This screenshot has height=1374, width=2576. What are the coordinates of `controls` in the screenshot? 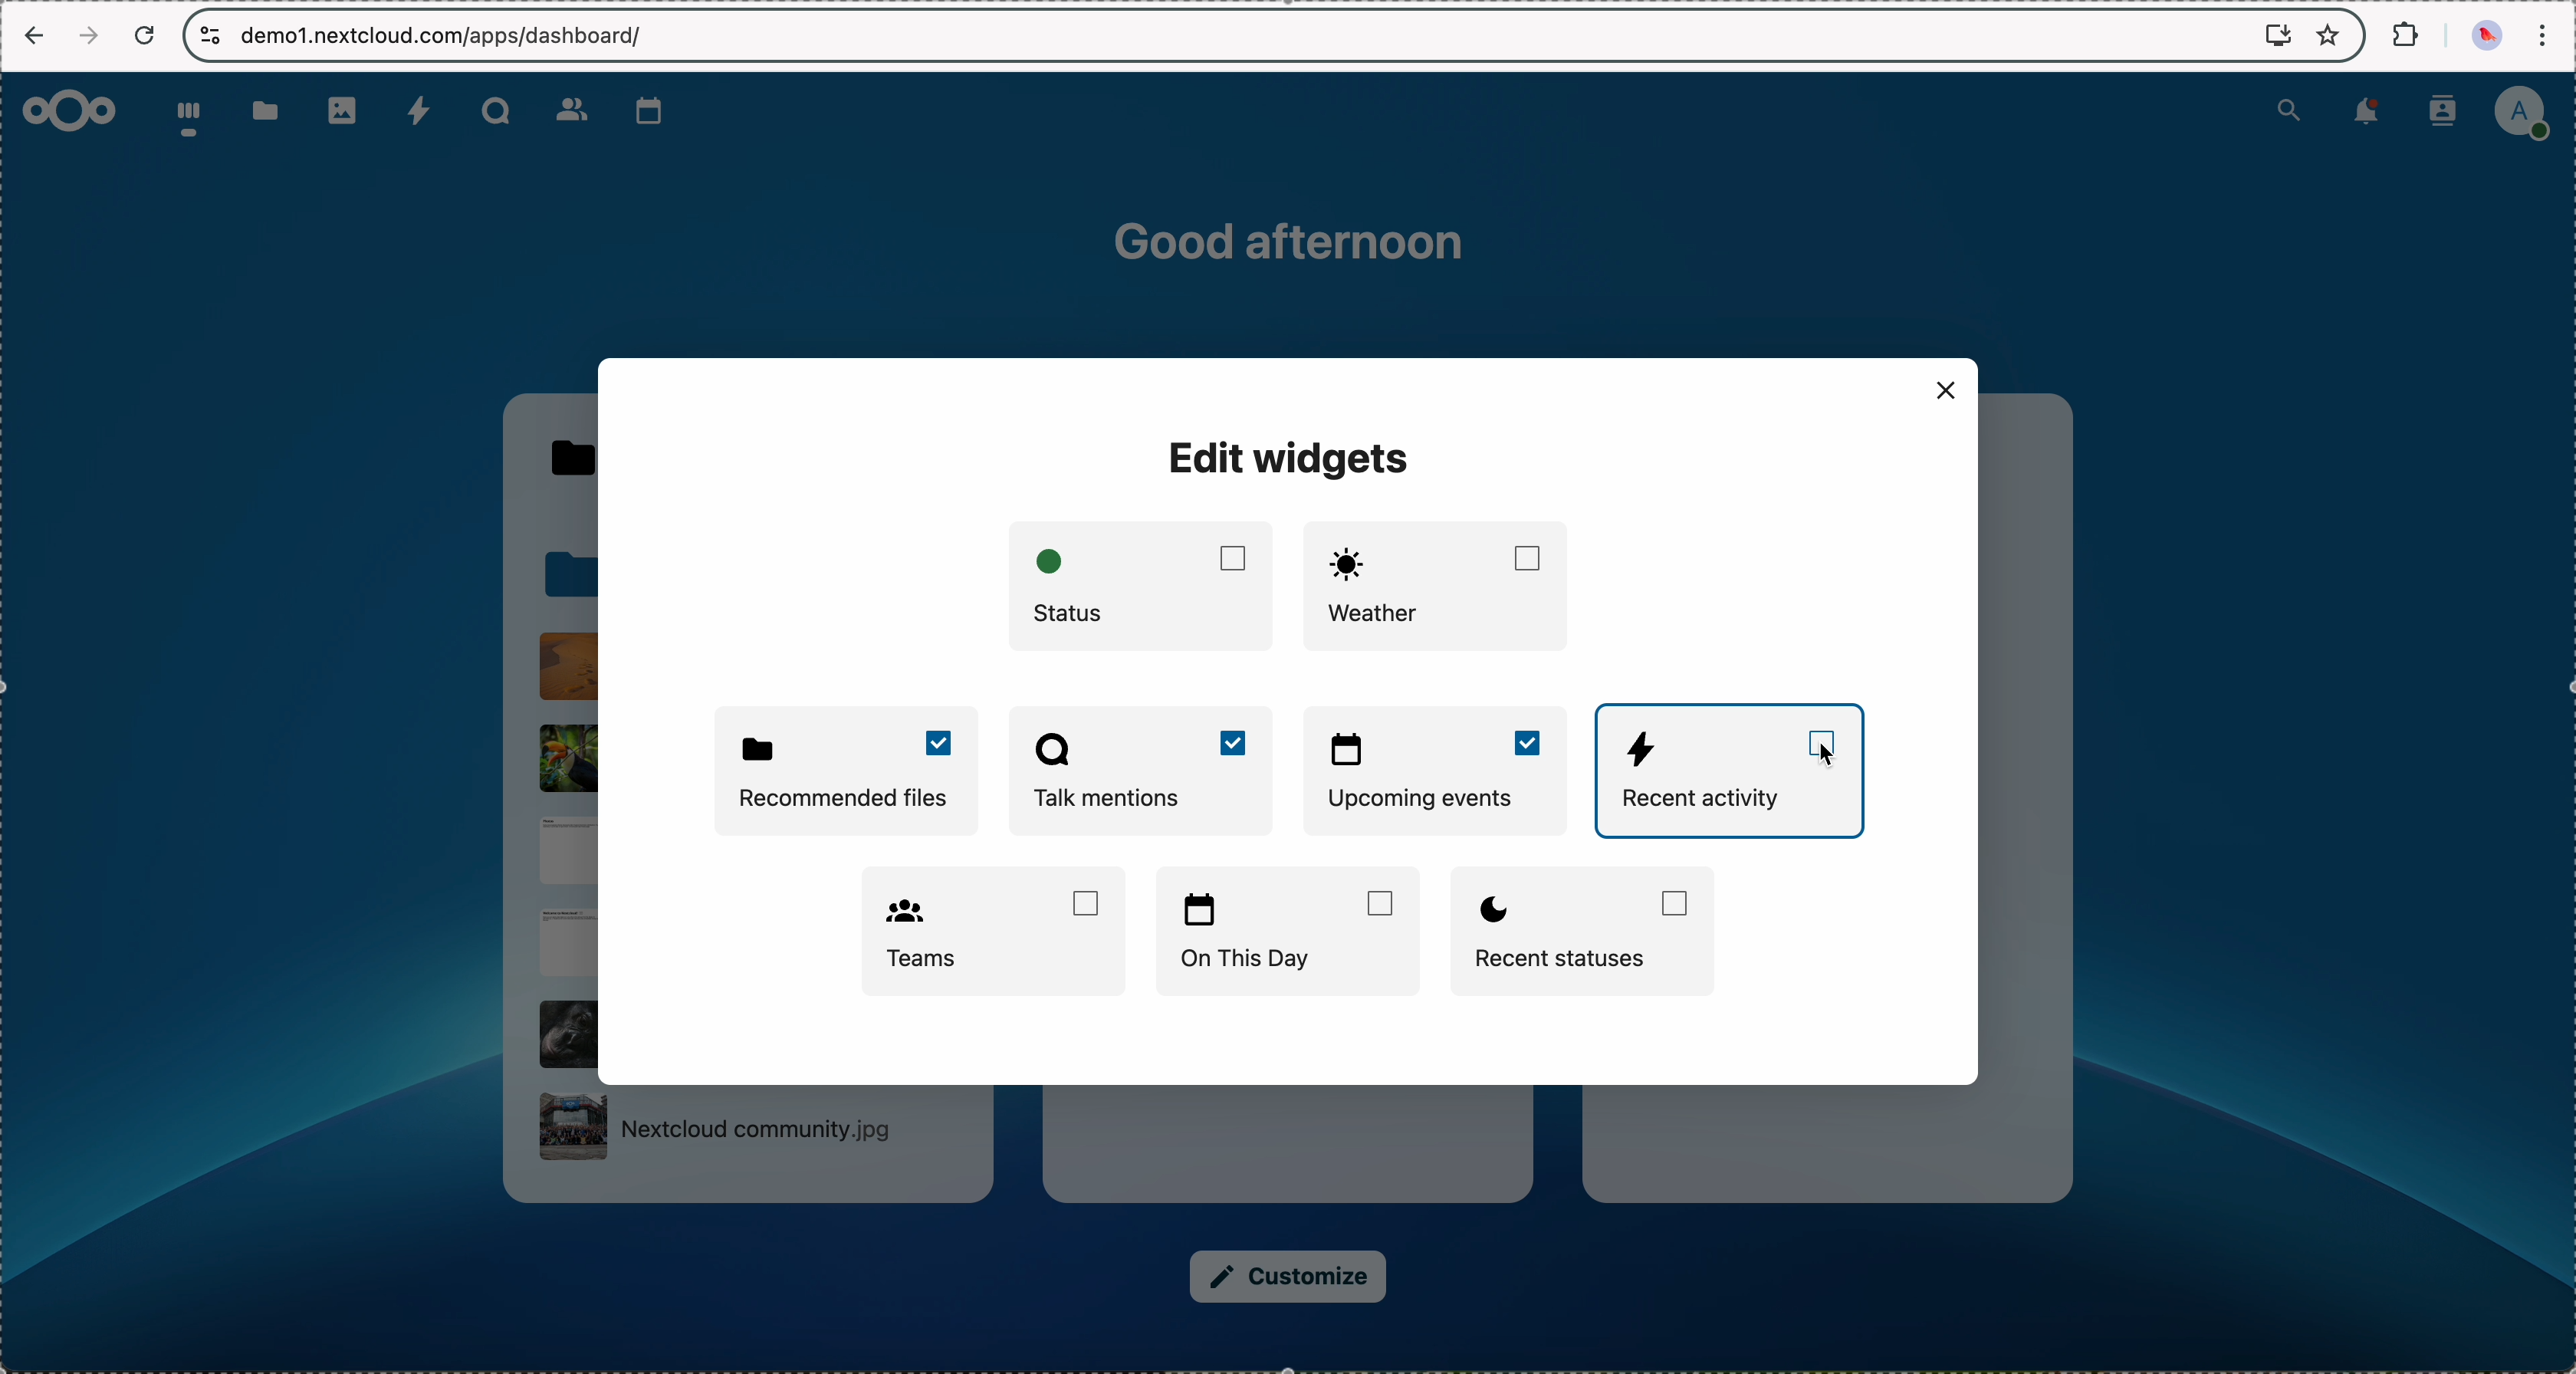 It's located at (206, 36).